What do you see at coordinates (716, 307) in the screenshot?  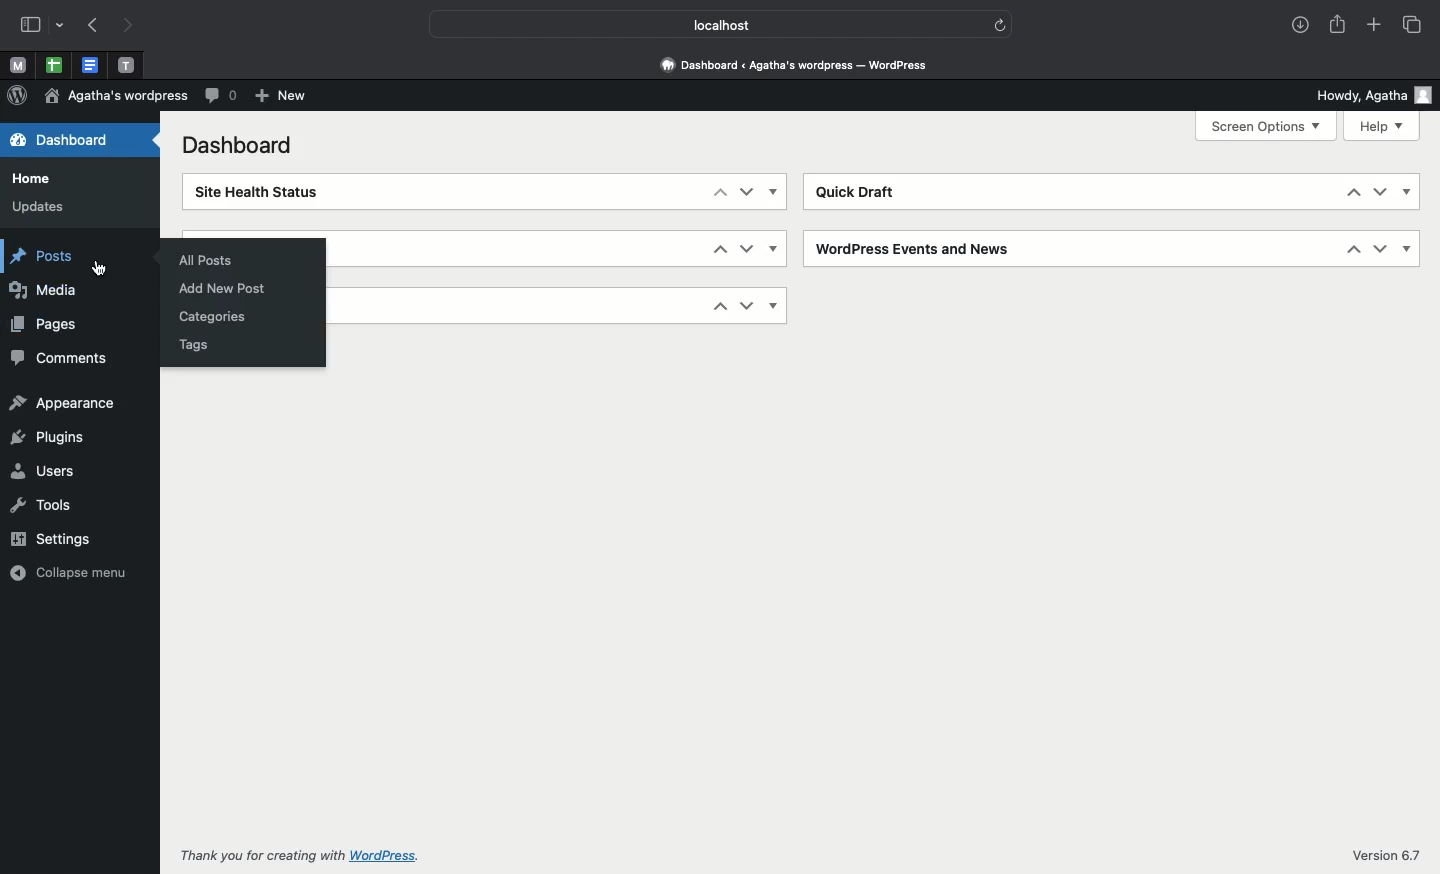 I see `Up` at bounding box center [716, 307].